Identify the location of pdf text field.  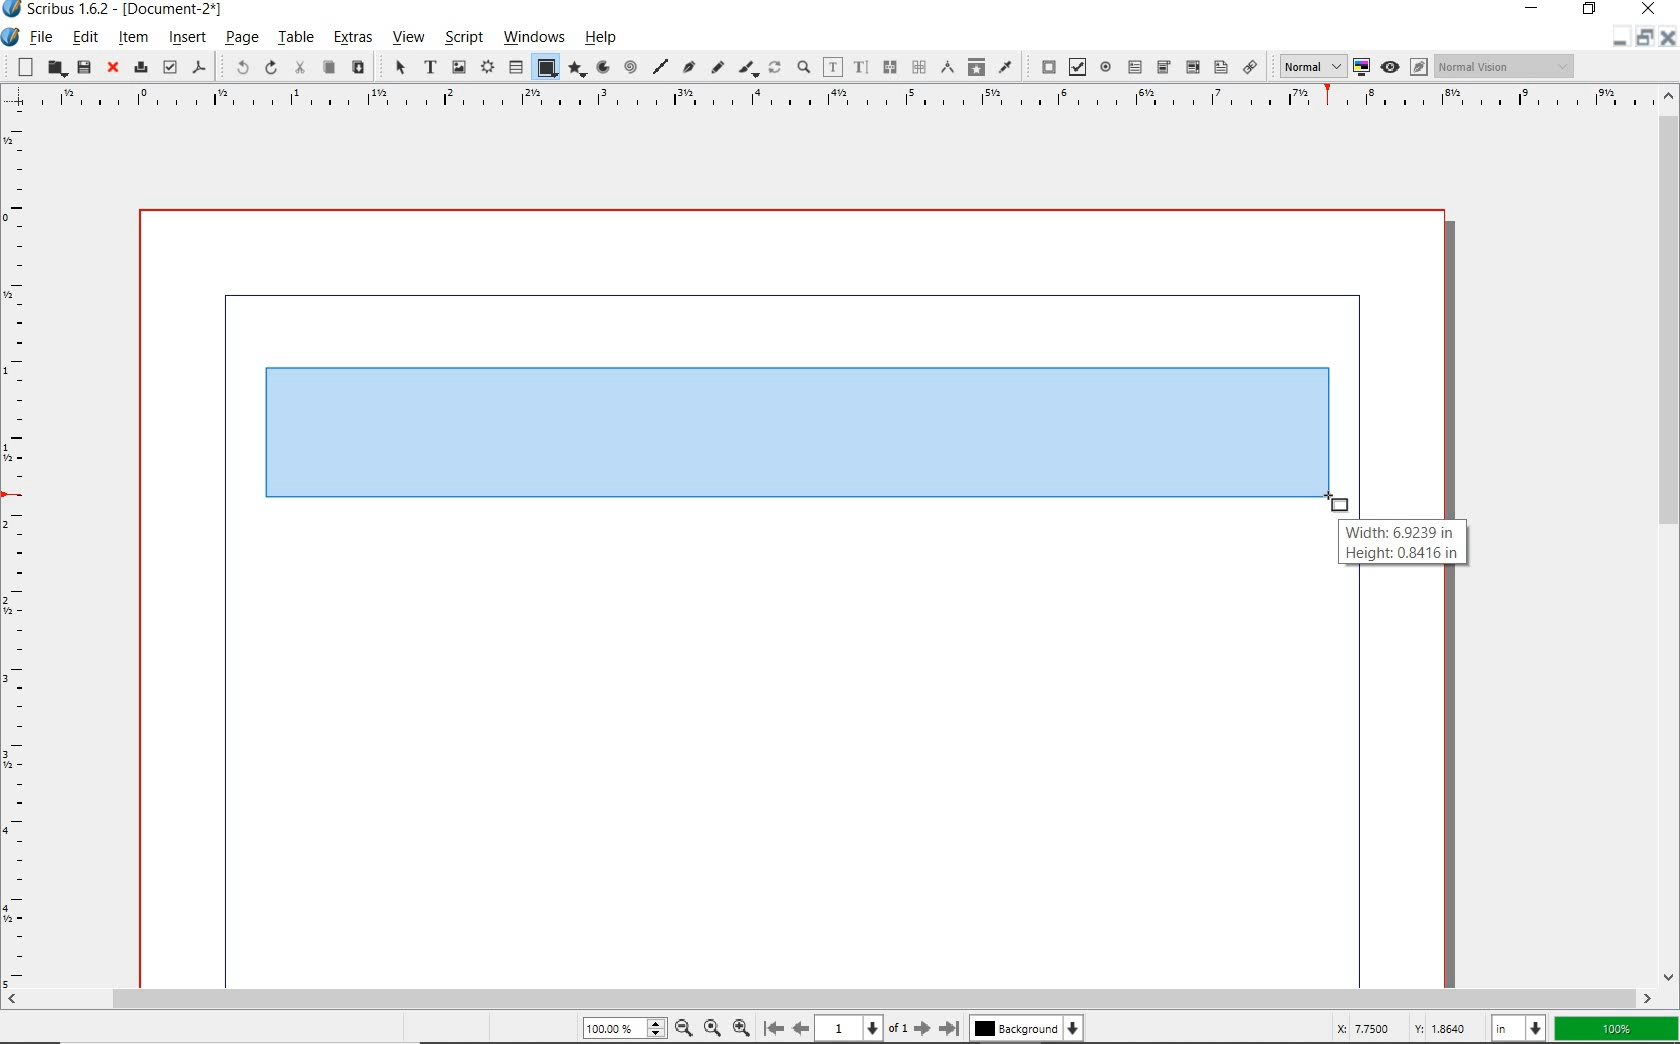
(1135, 67).